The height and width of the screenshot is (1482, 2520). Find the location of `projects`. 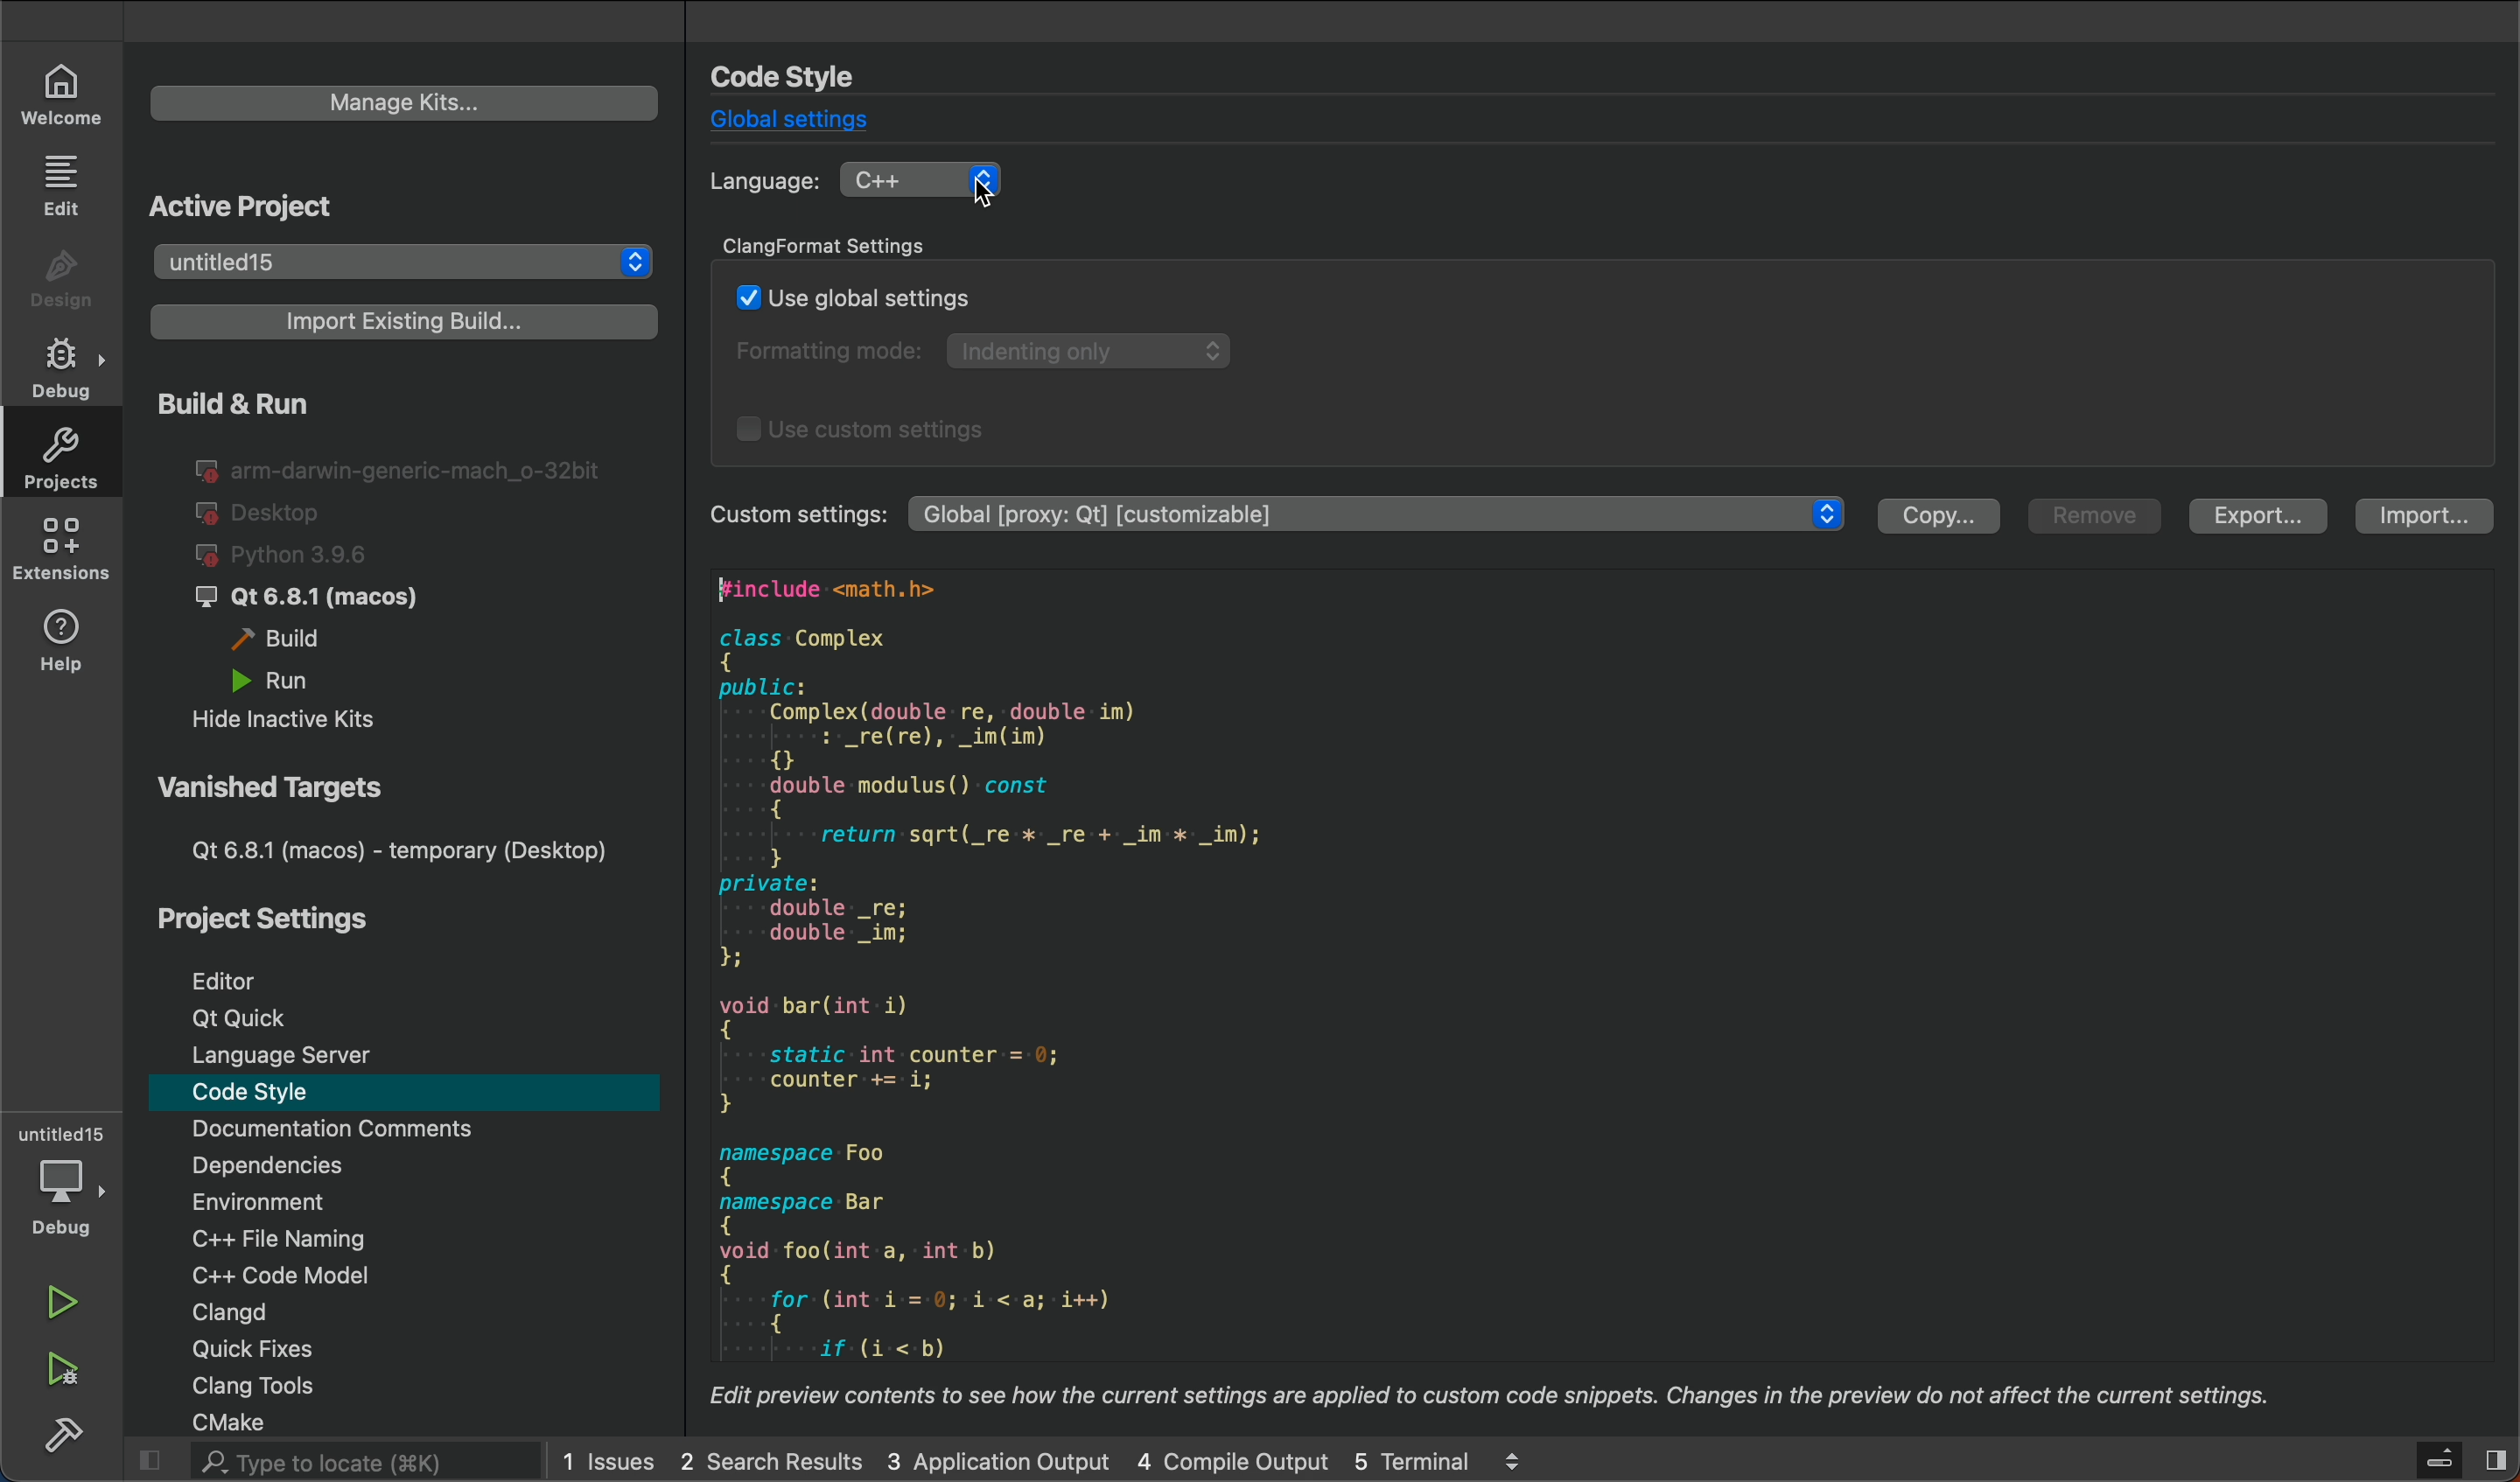

projects is located at coordinates (60, 455).